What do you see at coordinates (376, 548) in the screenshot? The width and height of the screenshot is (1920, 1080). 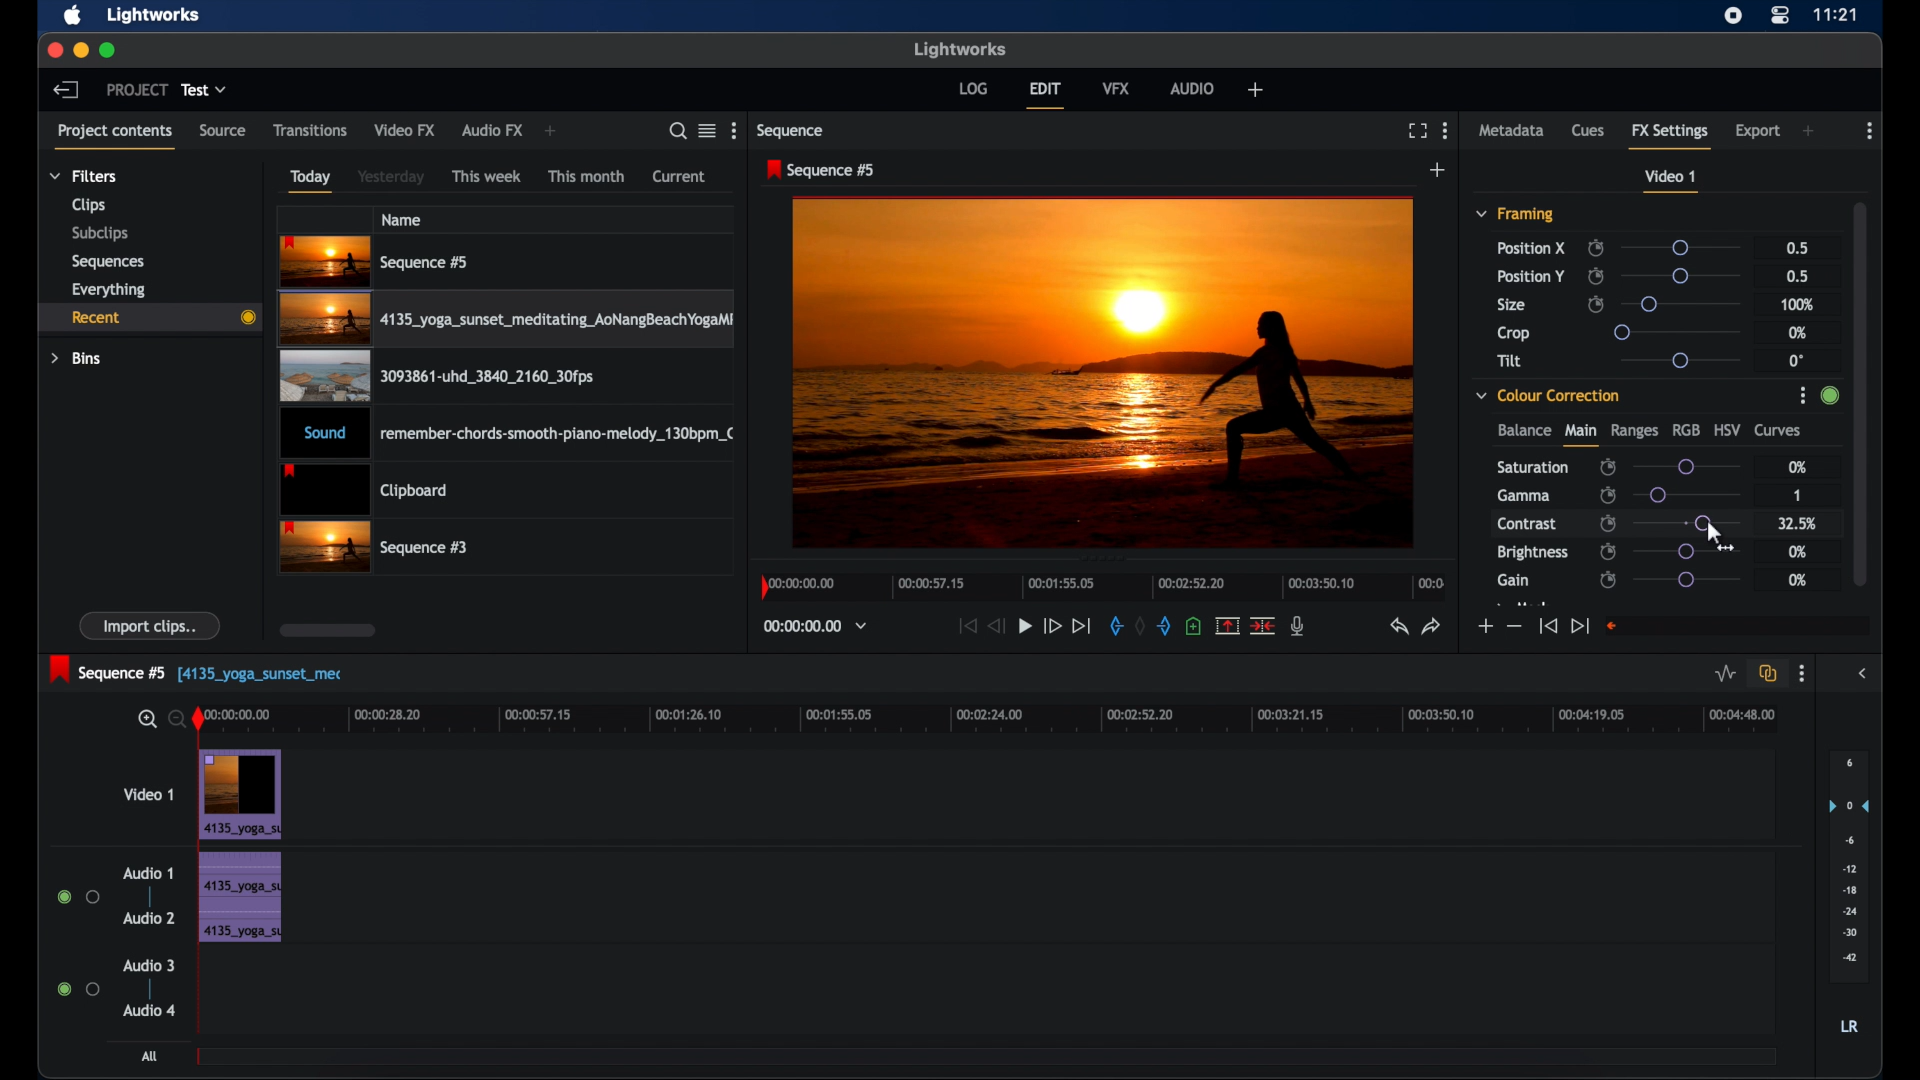 I see `video clip` at bounding box center [376, 548].